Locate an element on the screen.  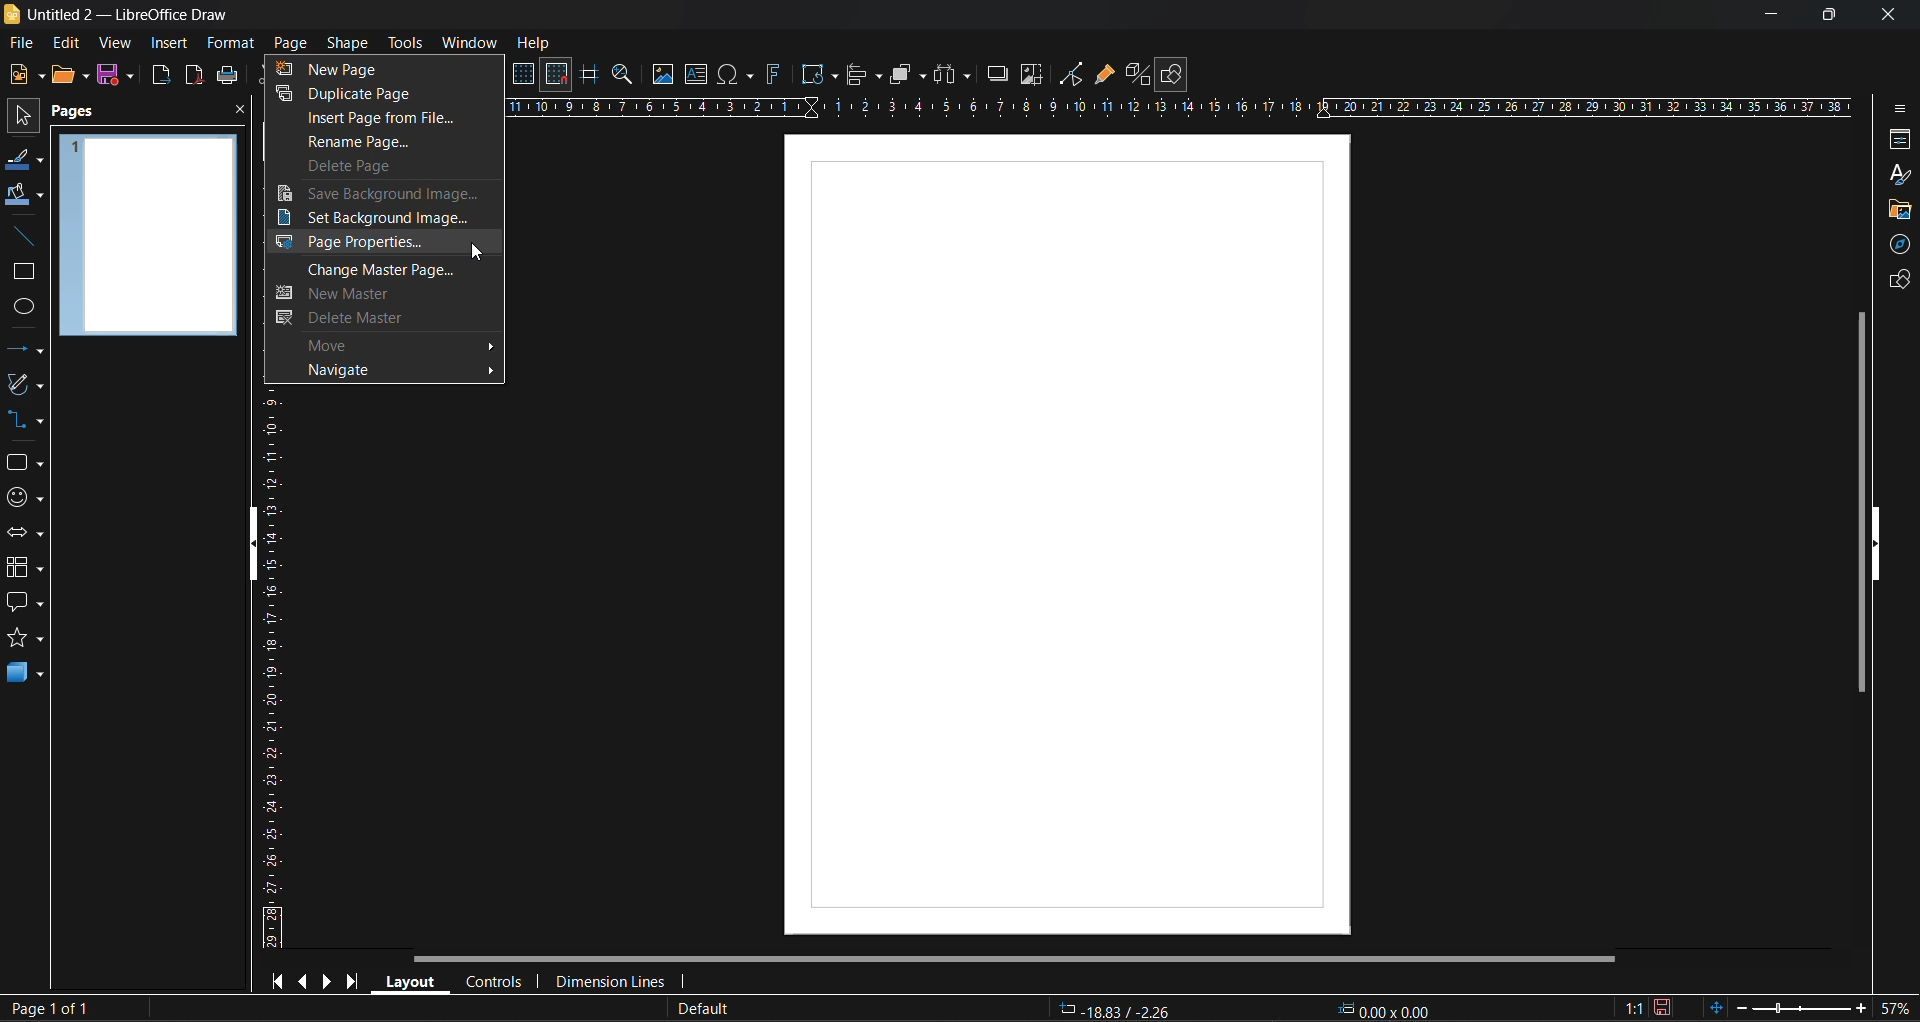
minimize is located at coordinates (1764, 15).